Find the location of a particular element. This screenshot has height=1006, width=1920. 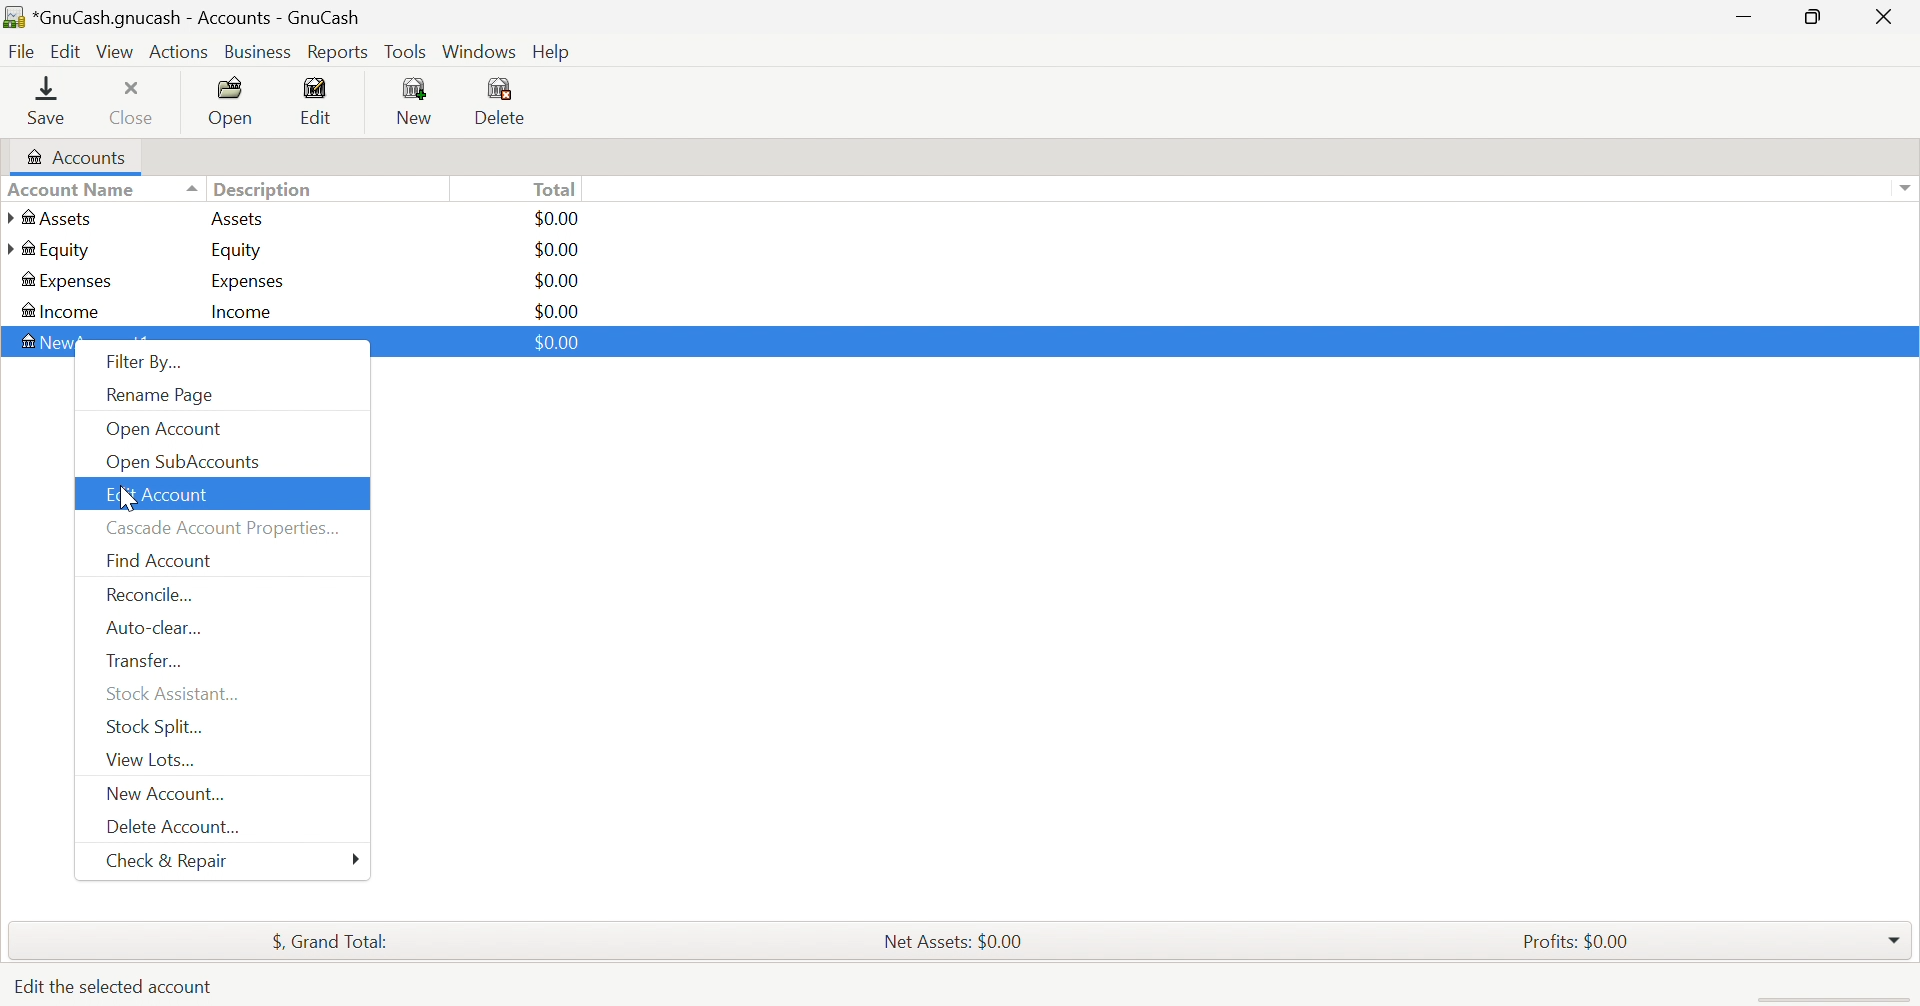

Stock Assistant... is located at coordinates (175, 693).